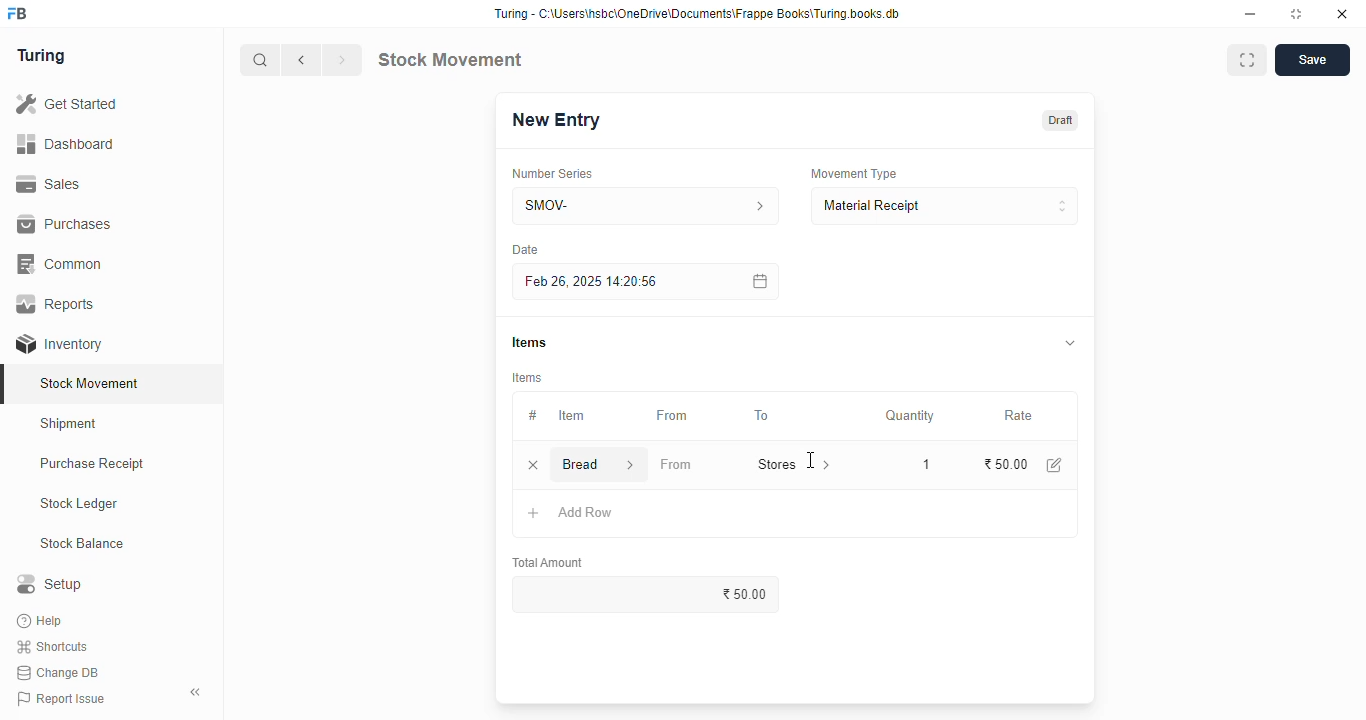 The width and height of the screenshot is (1366, 720). Describe the element at coordinates (595, 282) in the screenshot. I see `feb 26, 2025 14:20:56` at that location.